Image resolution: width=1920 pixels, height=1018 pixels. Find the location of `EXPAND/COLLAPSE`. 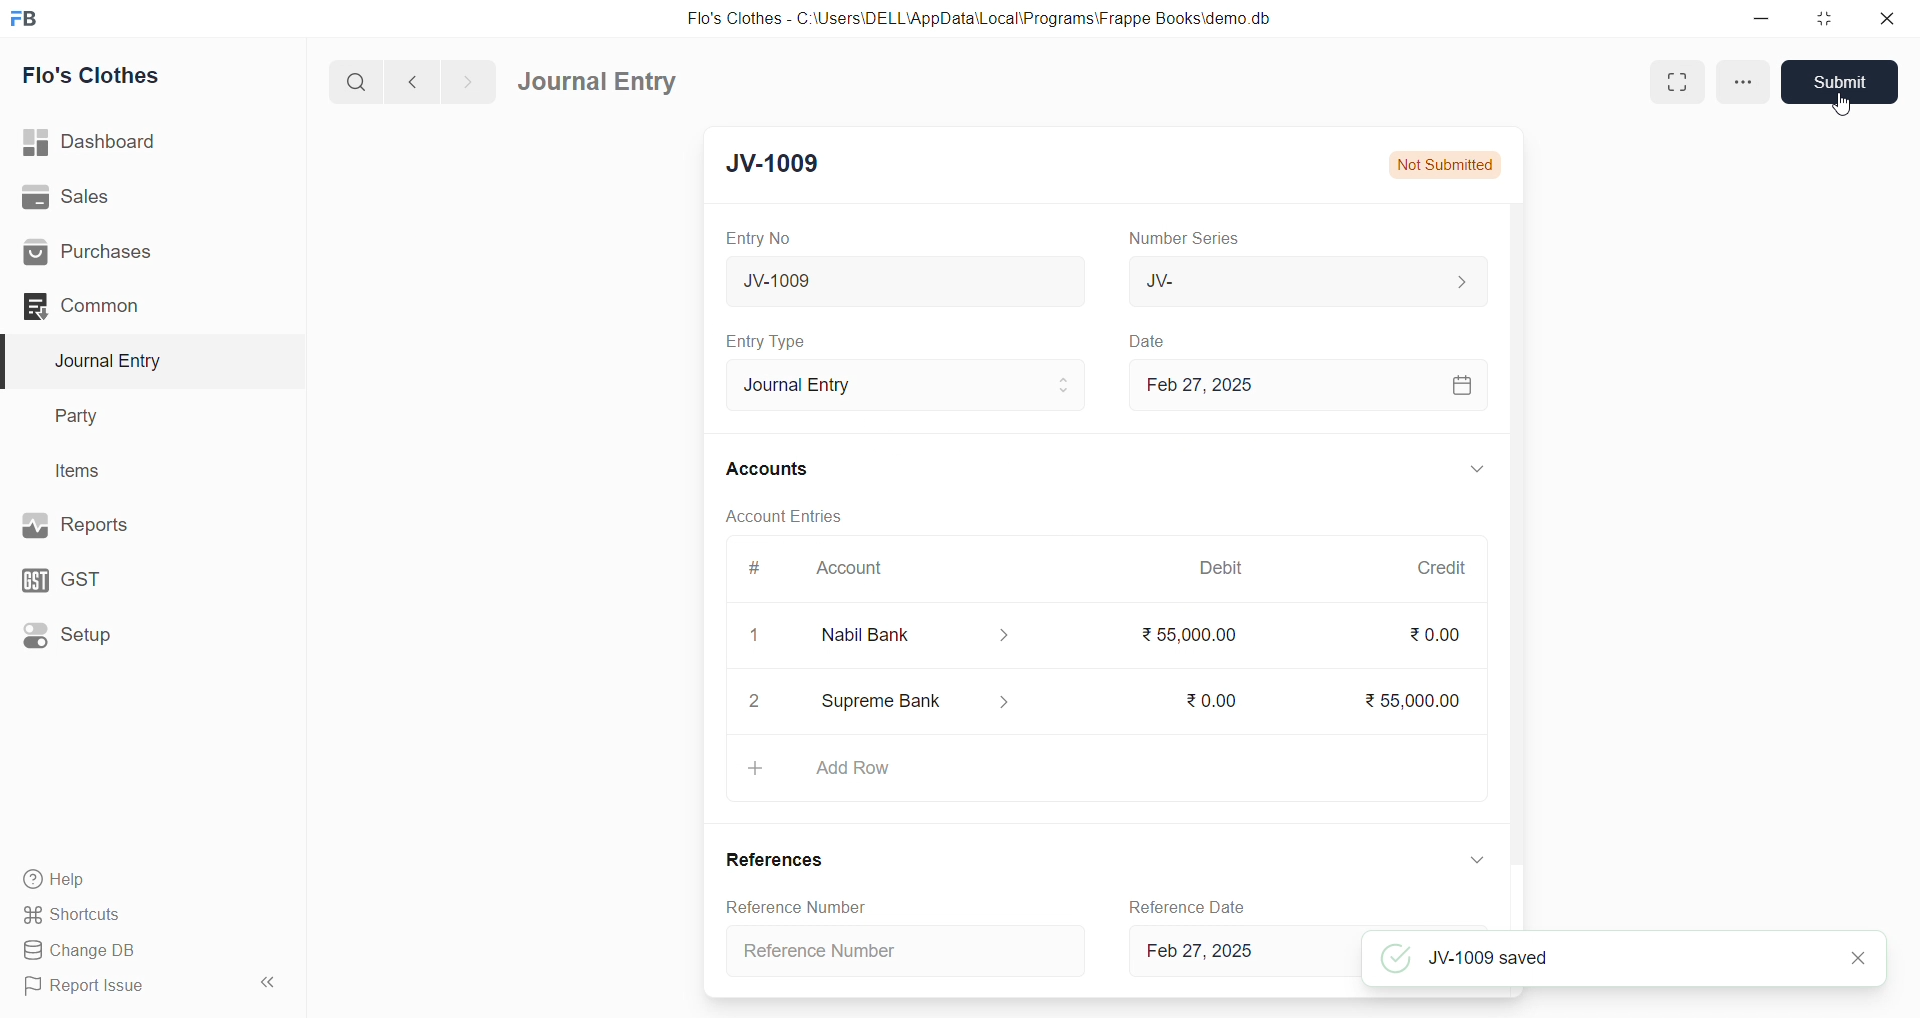

EXPAND/COLLAPSE is located at coordinates (1480, 859).